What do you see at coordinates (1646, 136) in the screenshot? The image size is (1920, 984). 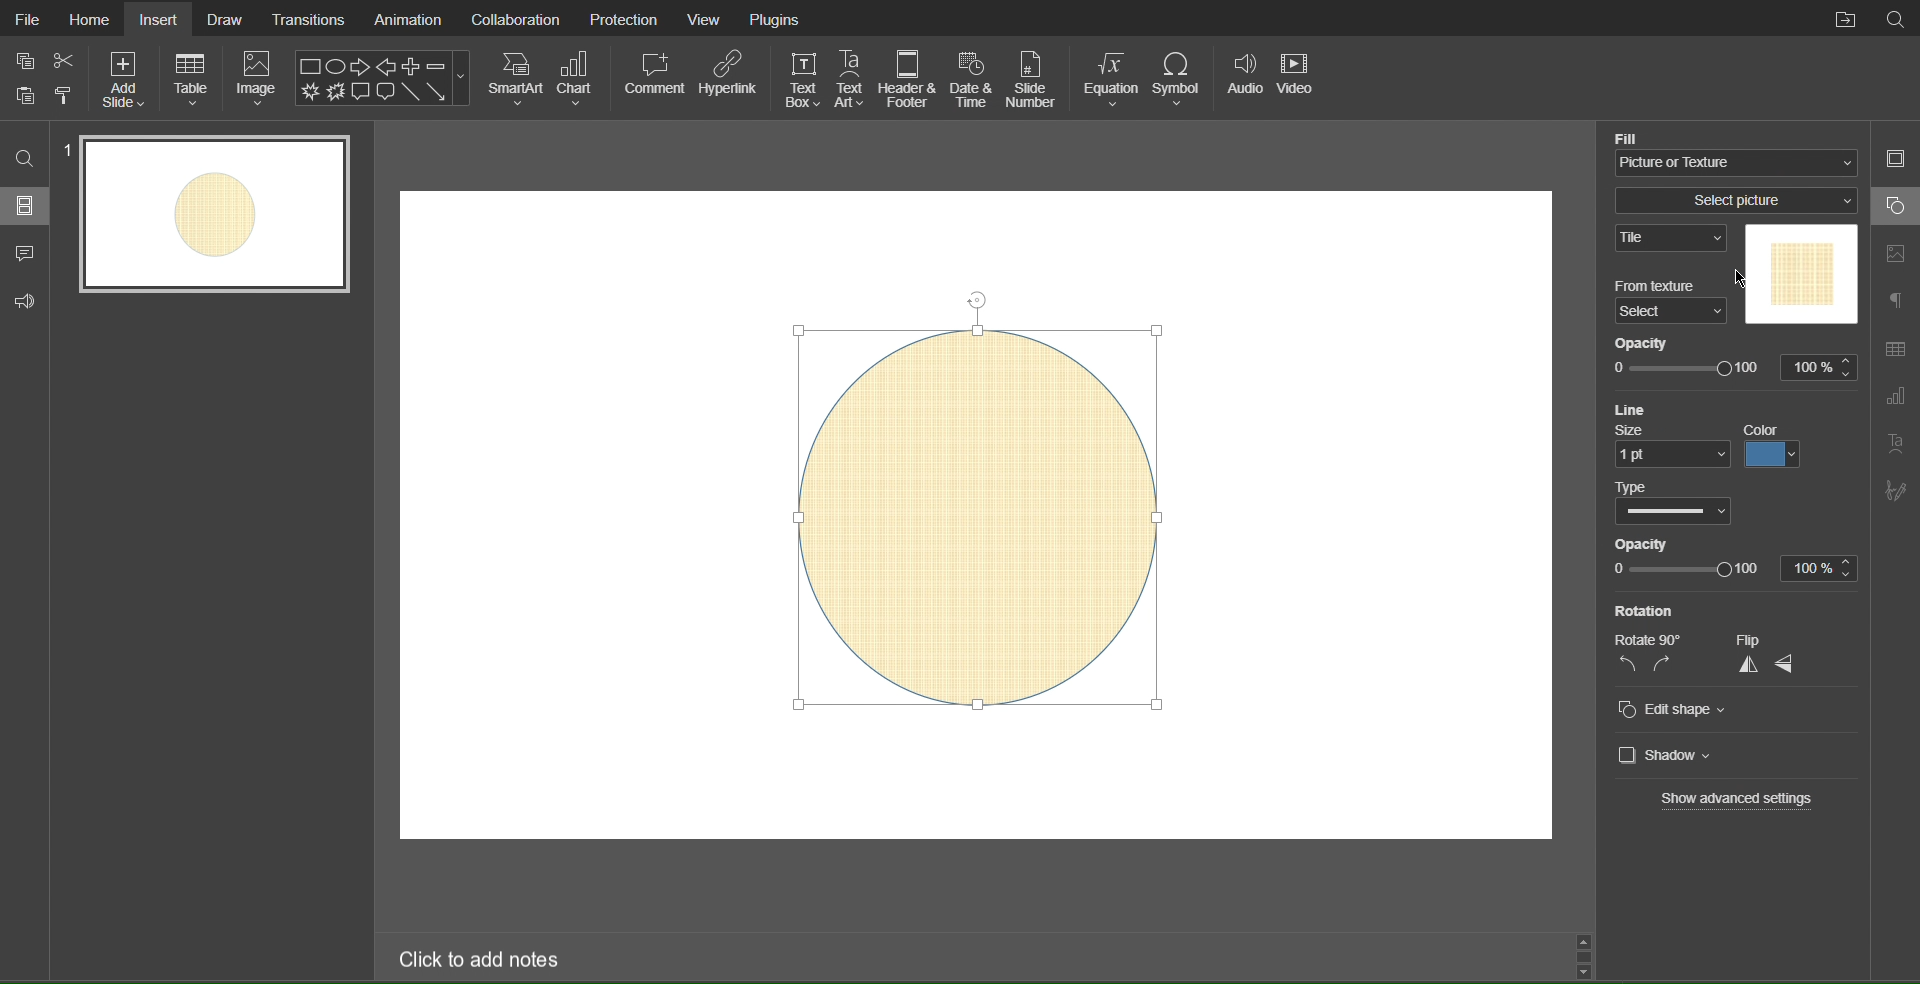 I see `Fill` at bounding box center [1646, 136].